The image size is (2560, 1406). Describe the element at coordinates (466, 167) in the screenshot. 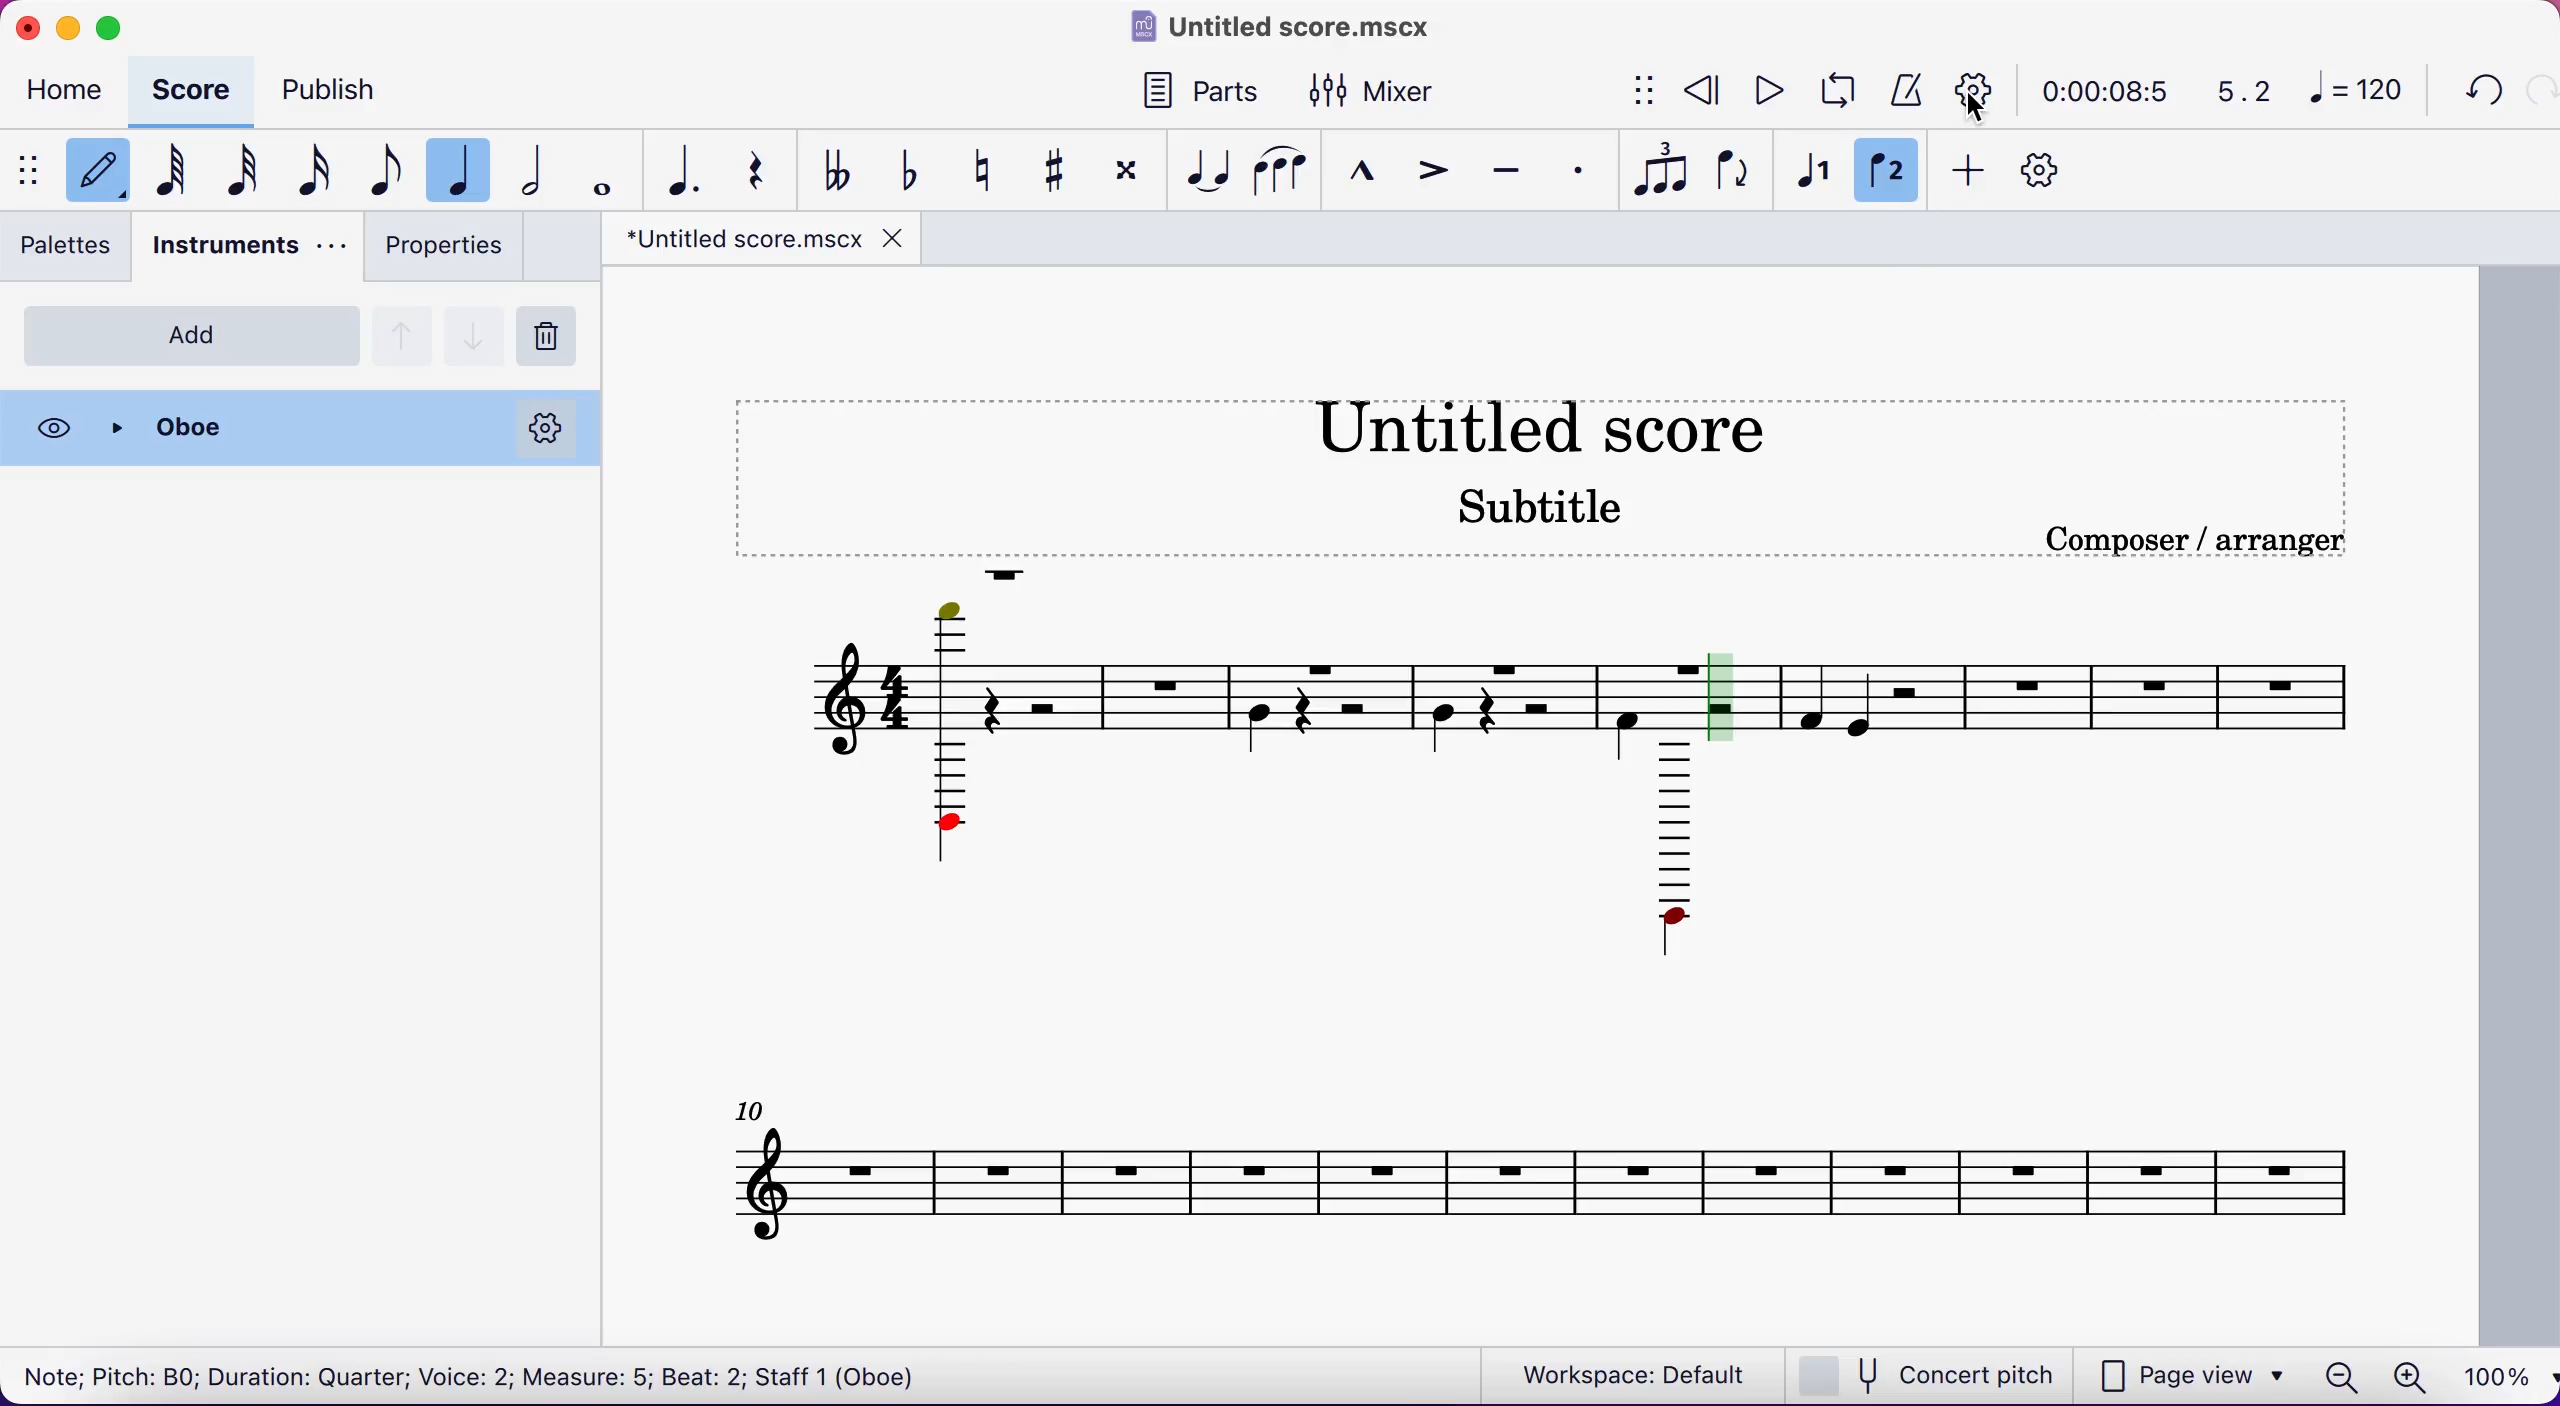

I see `quarter note` at that location.